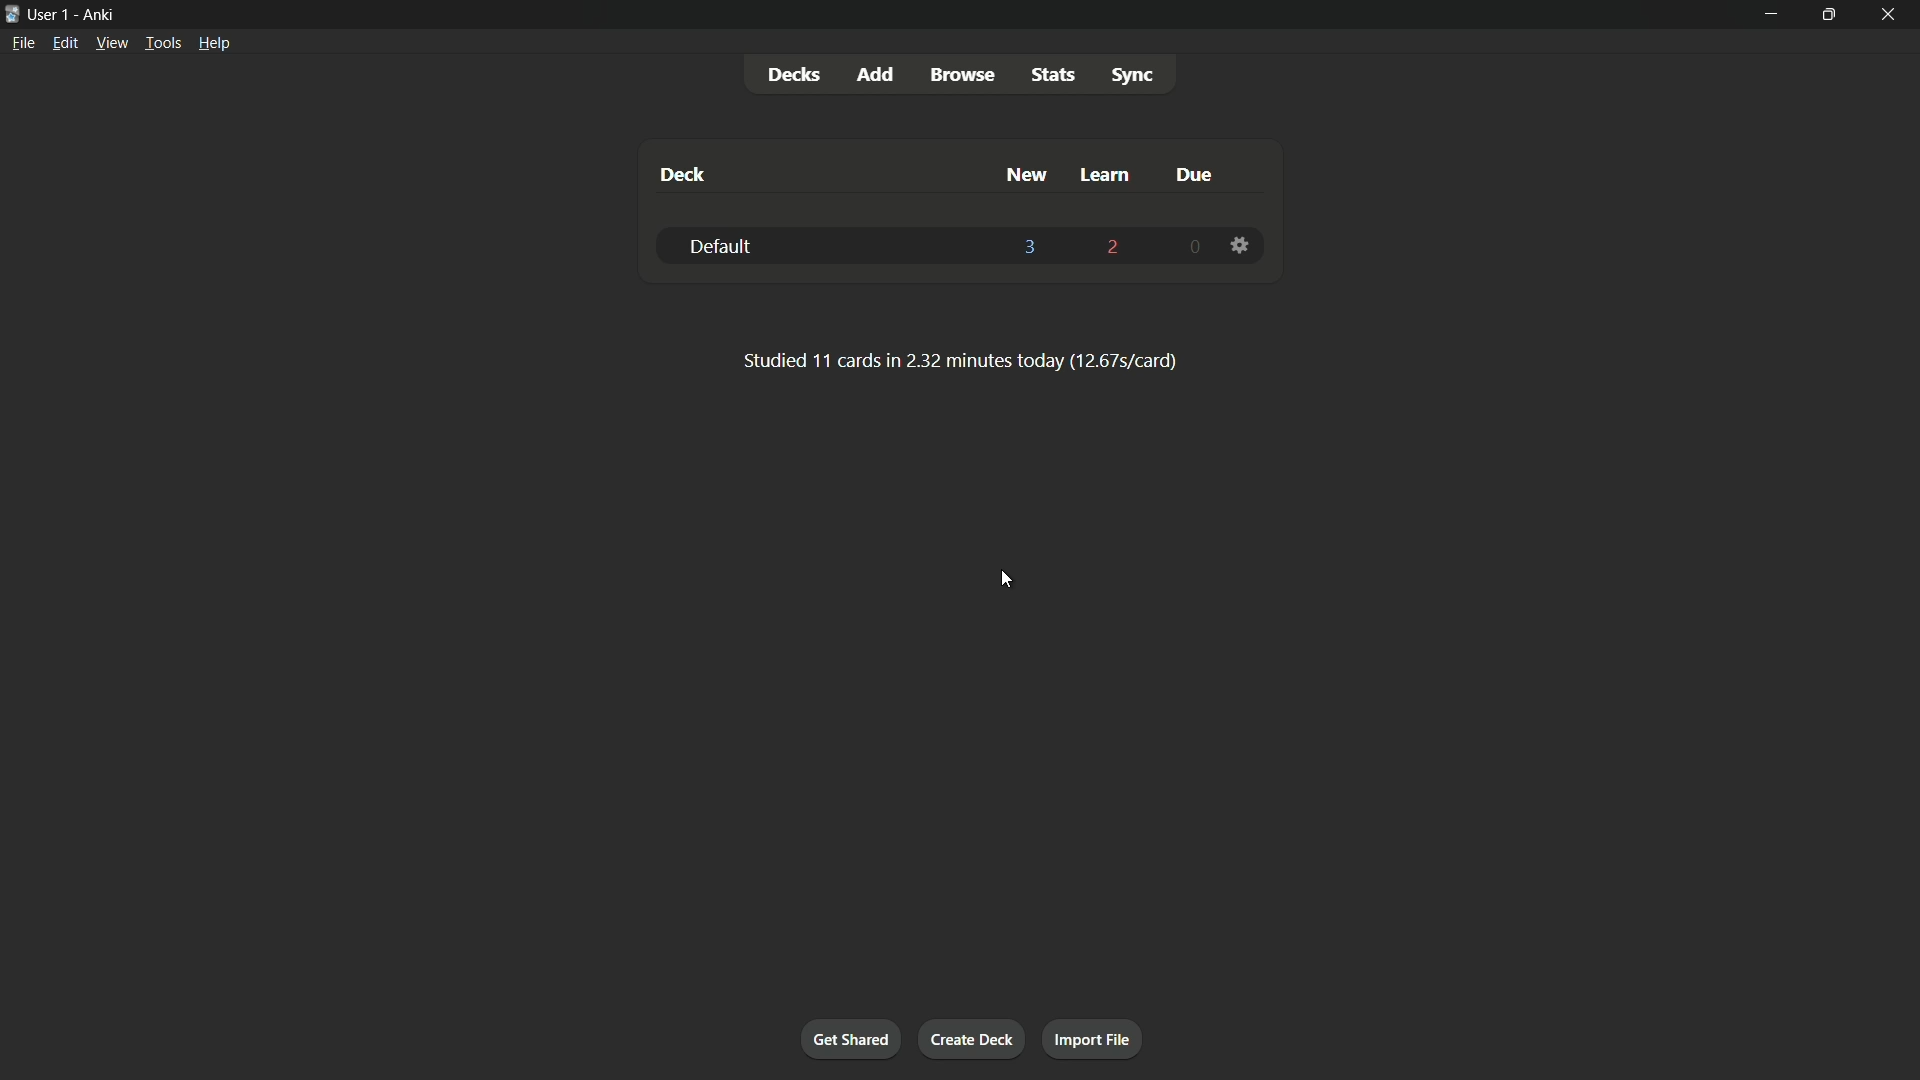 The width and height of the screenshot is (1920, 1080). I want to click on user 1, so click(51, 14).